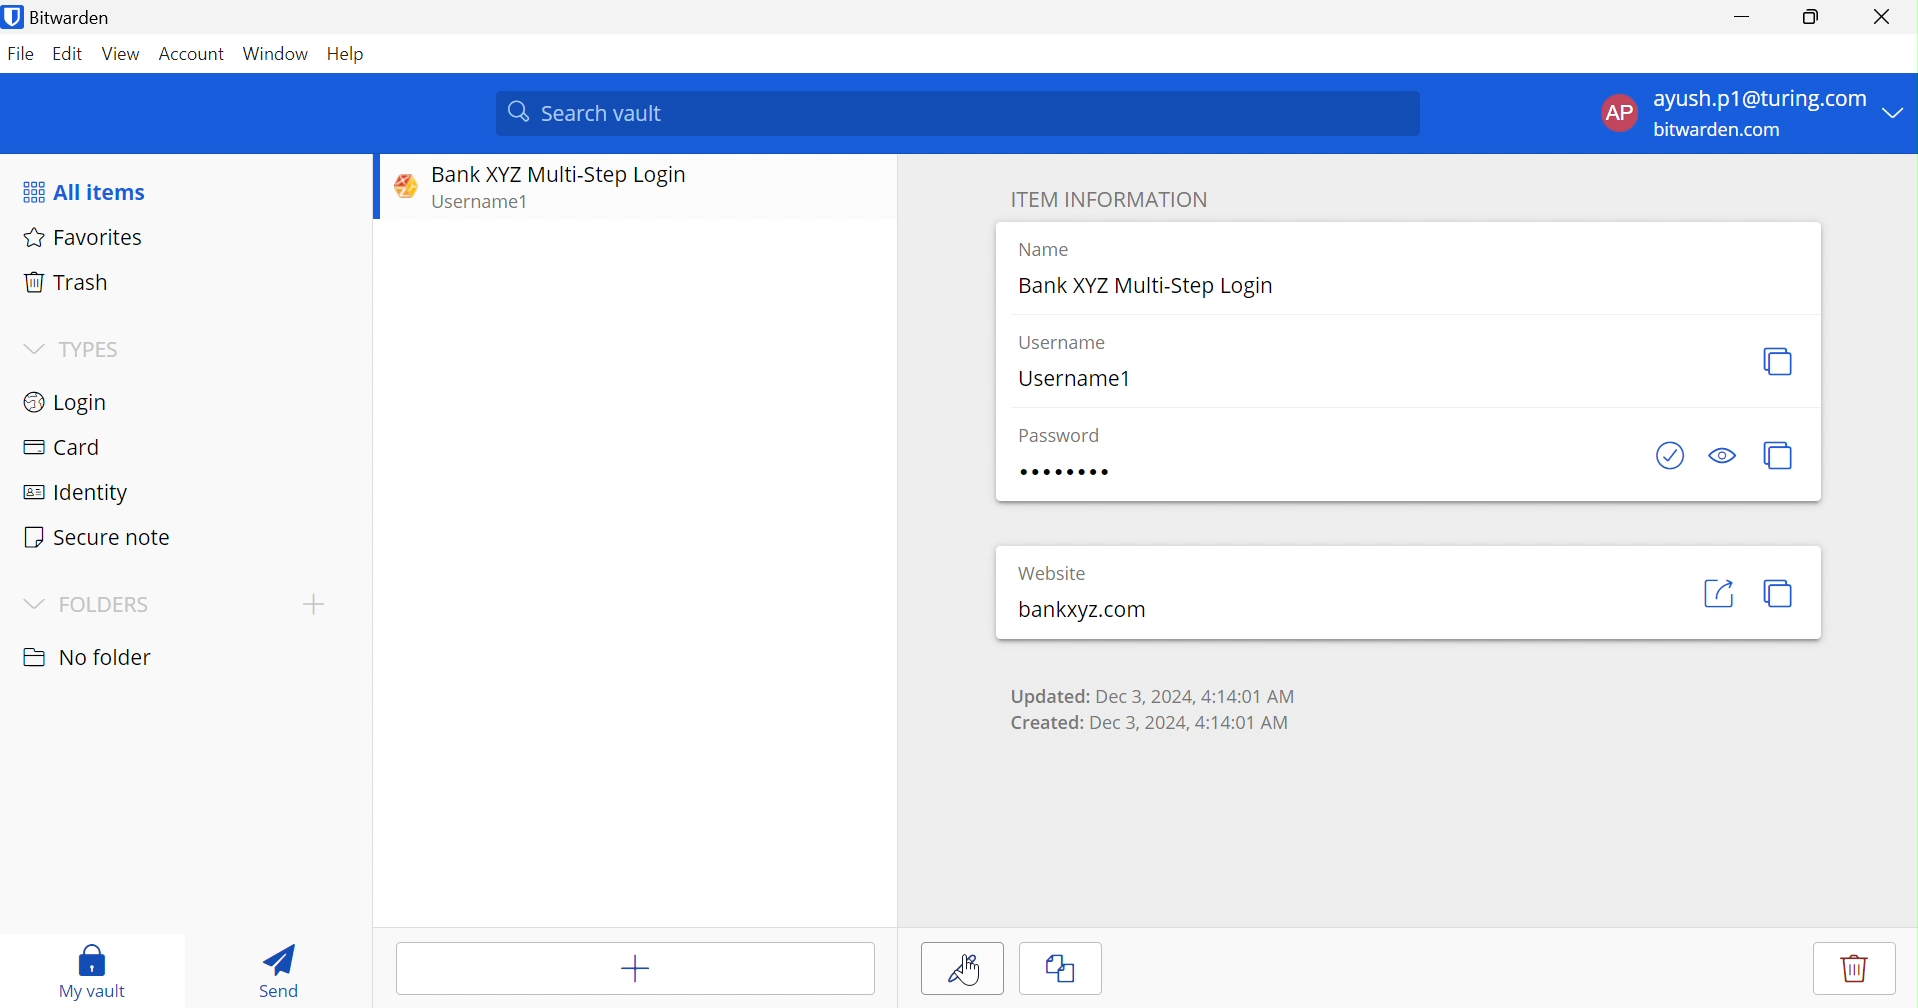 The height and width of the screenshot is (1008, 1918). I want to click on Drop Down, so click(1900, 113).